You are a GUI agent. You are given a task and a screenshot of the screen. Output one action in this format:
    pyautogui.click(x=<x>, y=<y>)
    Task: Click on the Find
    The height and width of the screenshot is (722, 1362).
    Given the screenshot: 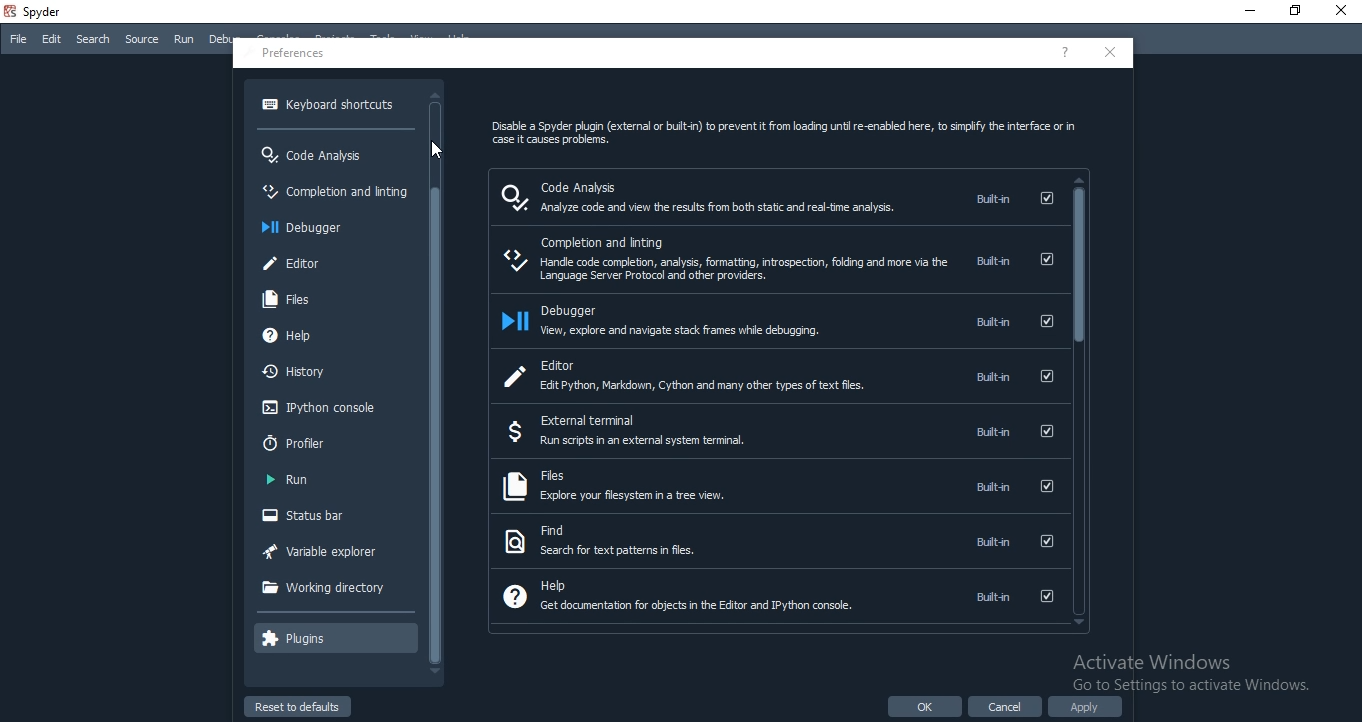 What is the action you would take?
    pyautogui.click(x=543, y=530)
    